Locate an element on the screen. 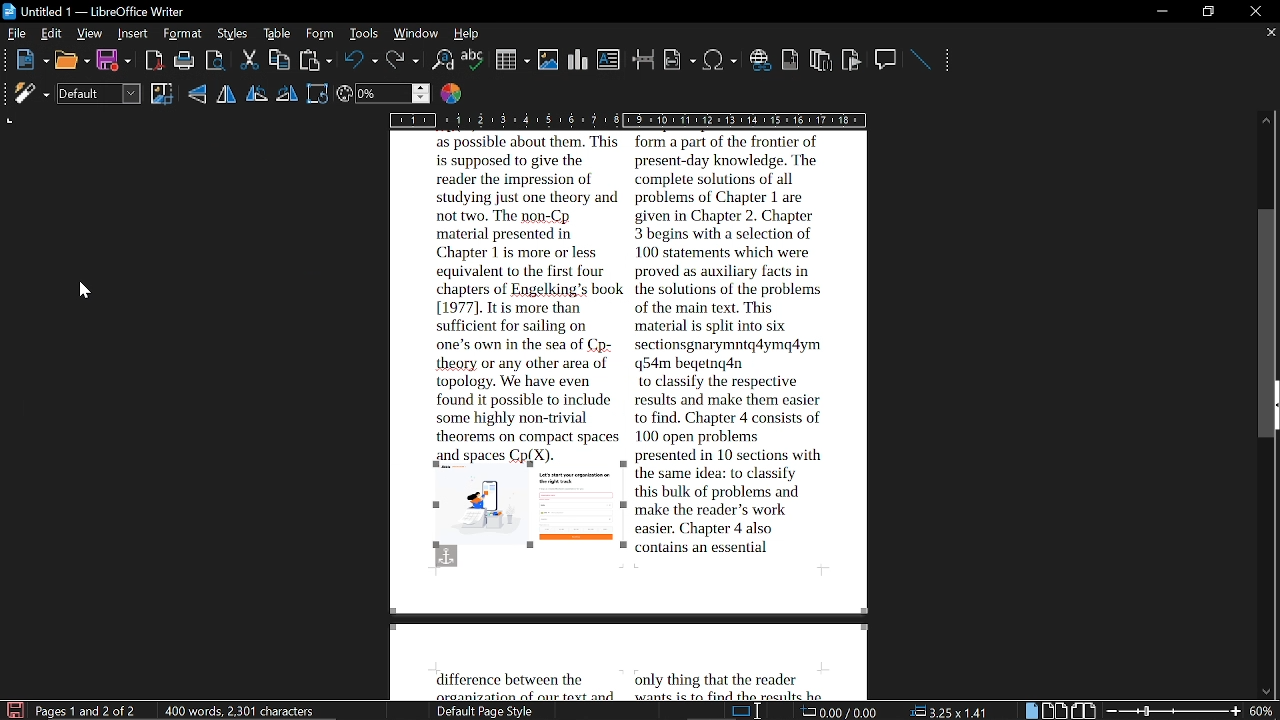  insert endnote is located at coordinates (822, 59).